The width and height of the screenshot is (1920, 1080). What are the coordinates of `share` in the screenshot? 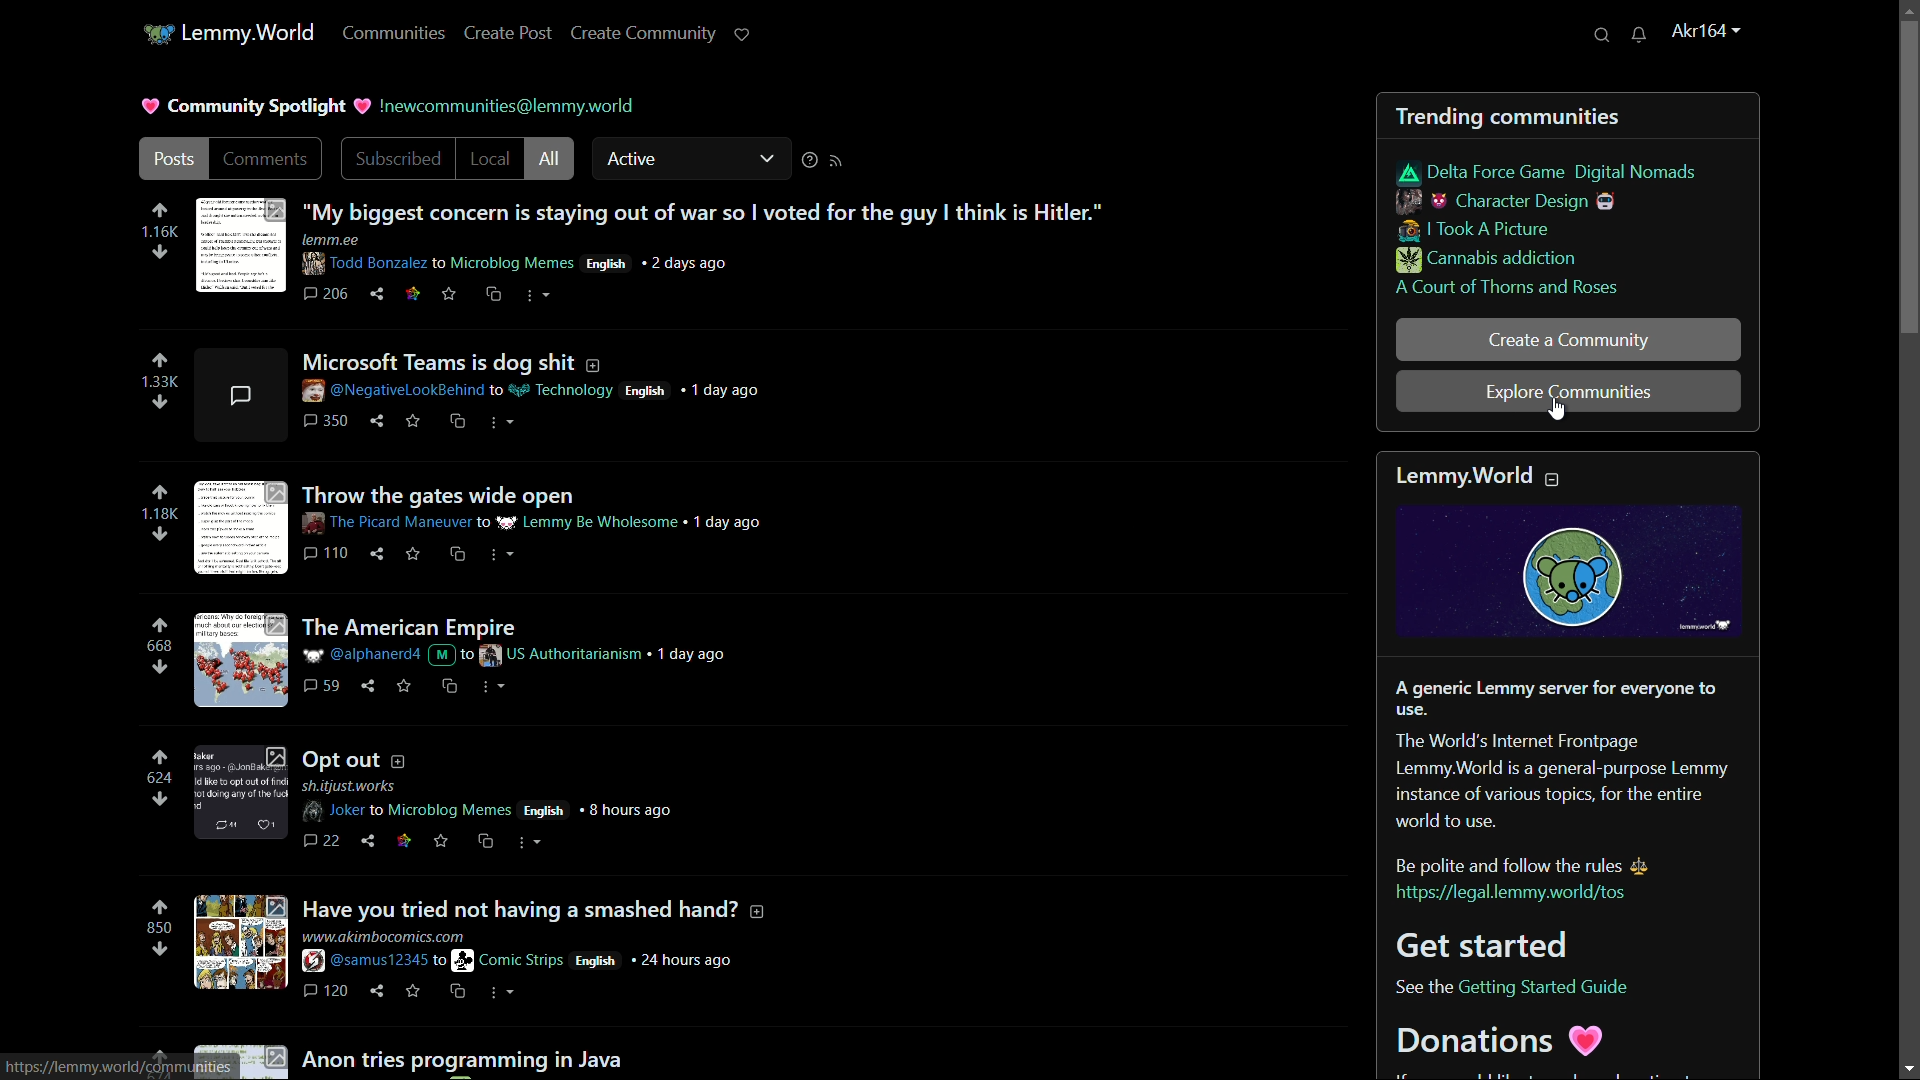 It's located at (377, 420).